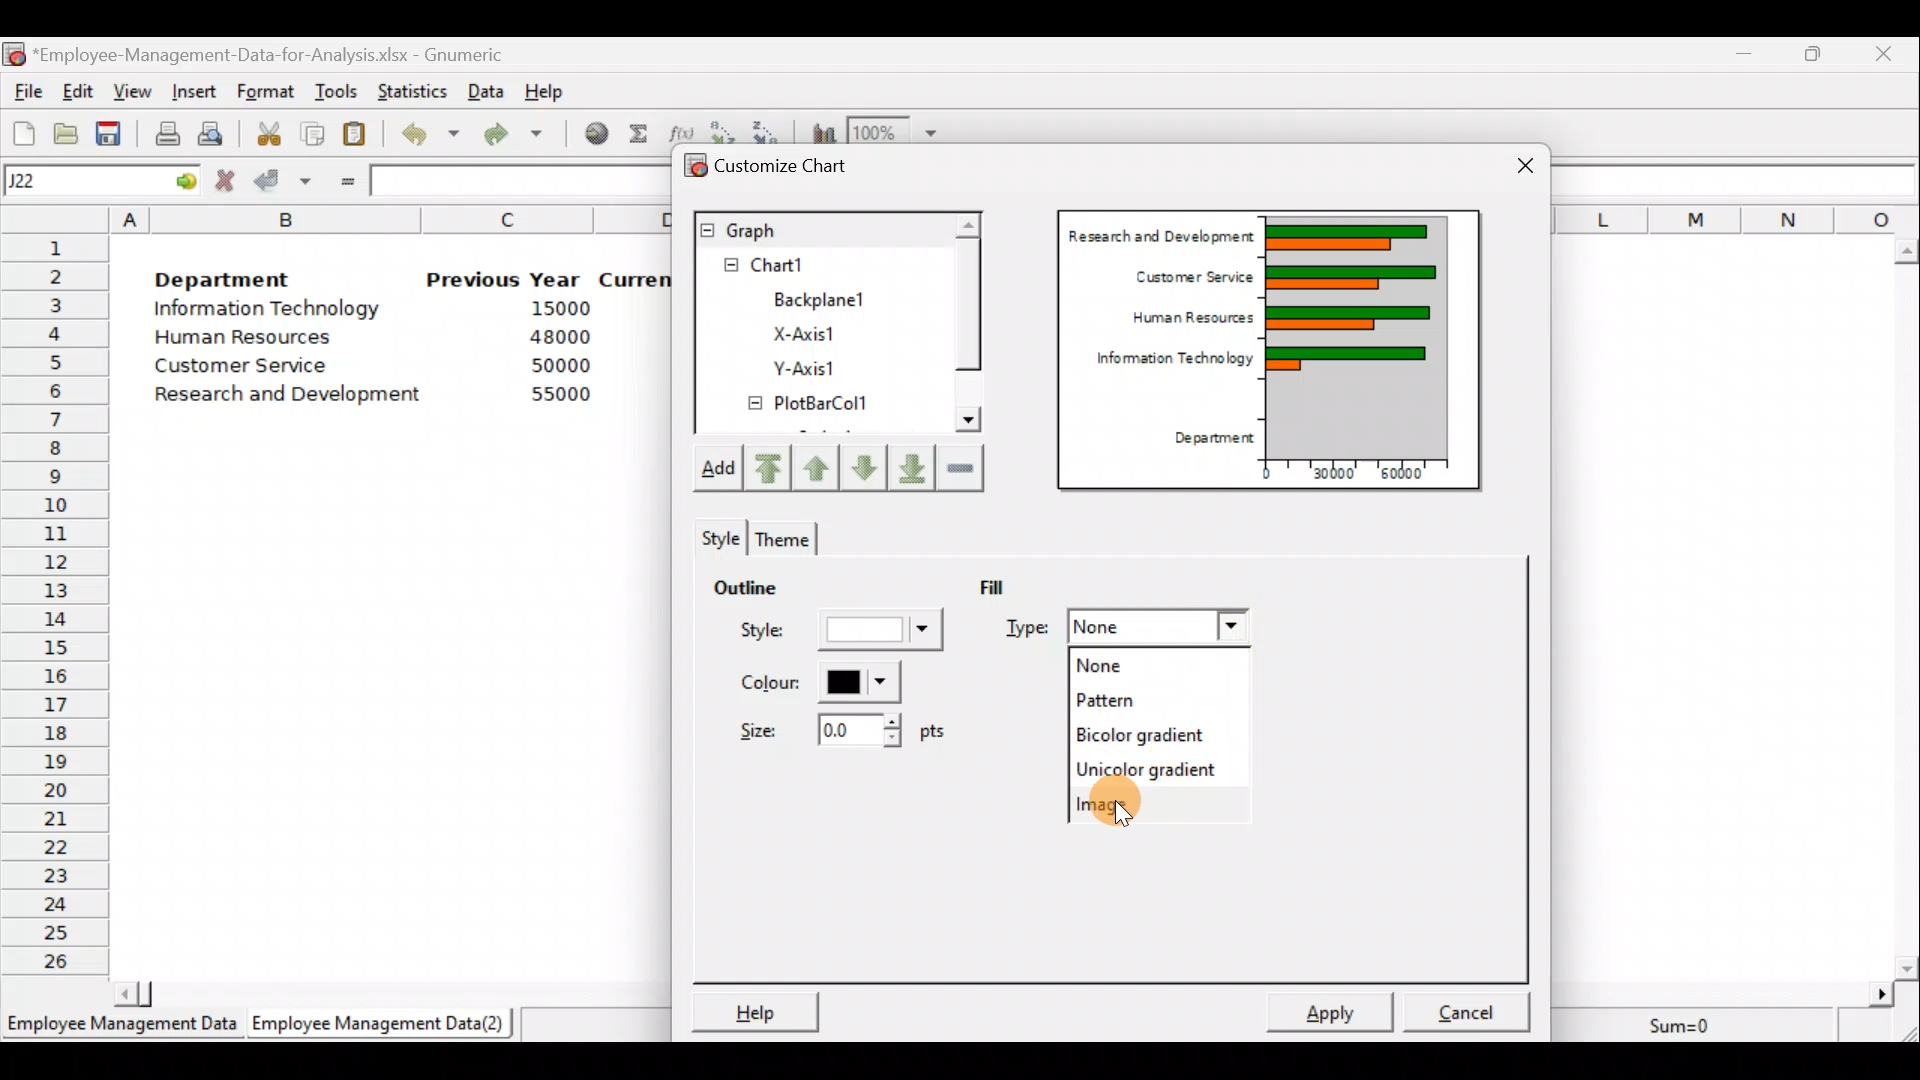 This screenshot has height=1080, width=1920. What do you see at coordinates (1513, 160) in the screenshot?
I see `Close` at bounding box center [1513, 160].